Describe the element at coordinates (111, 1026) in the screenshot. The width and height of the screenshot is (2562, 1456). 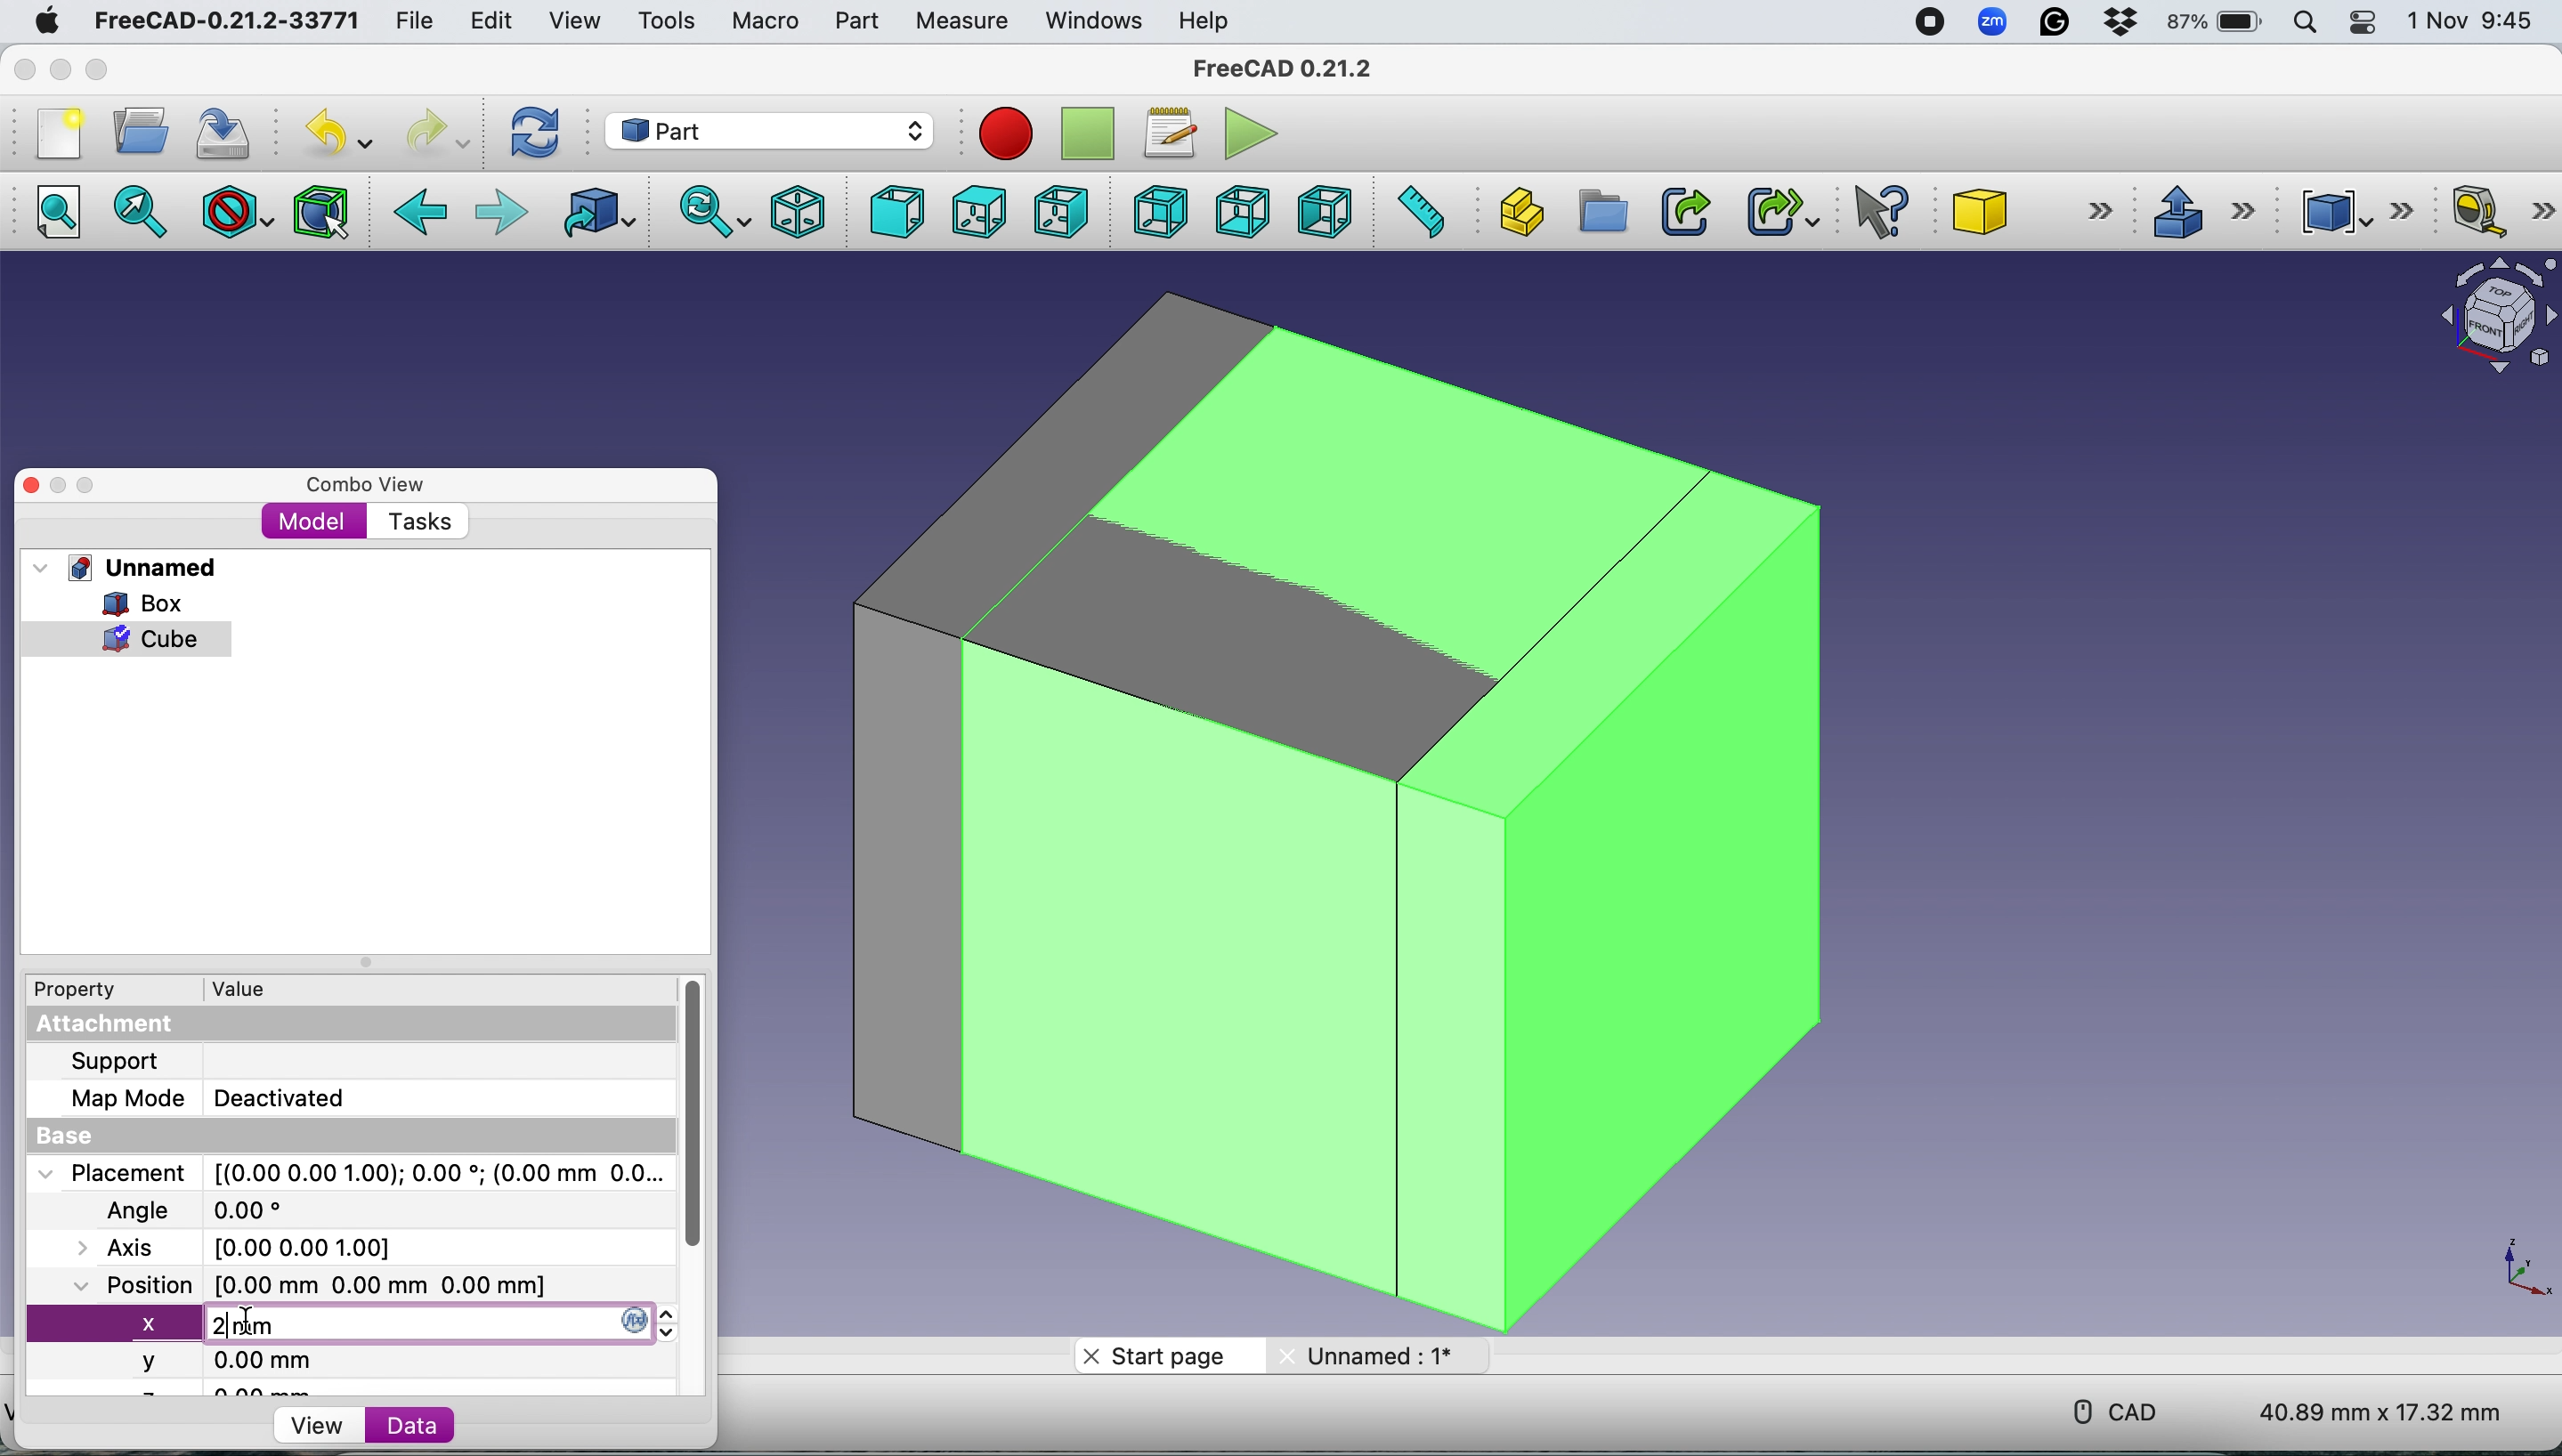
I see `Attachment` at that location.